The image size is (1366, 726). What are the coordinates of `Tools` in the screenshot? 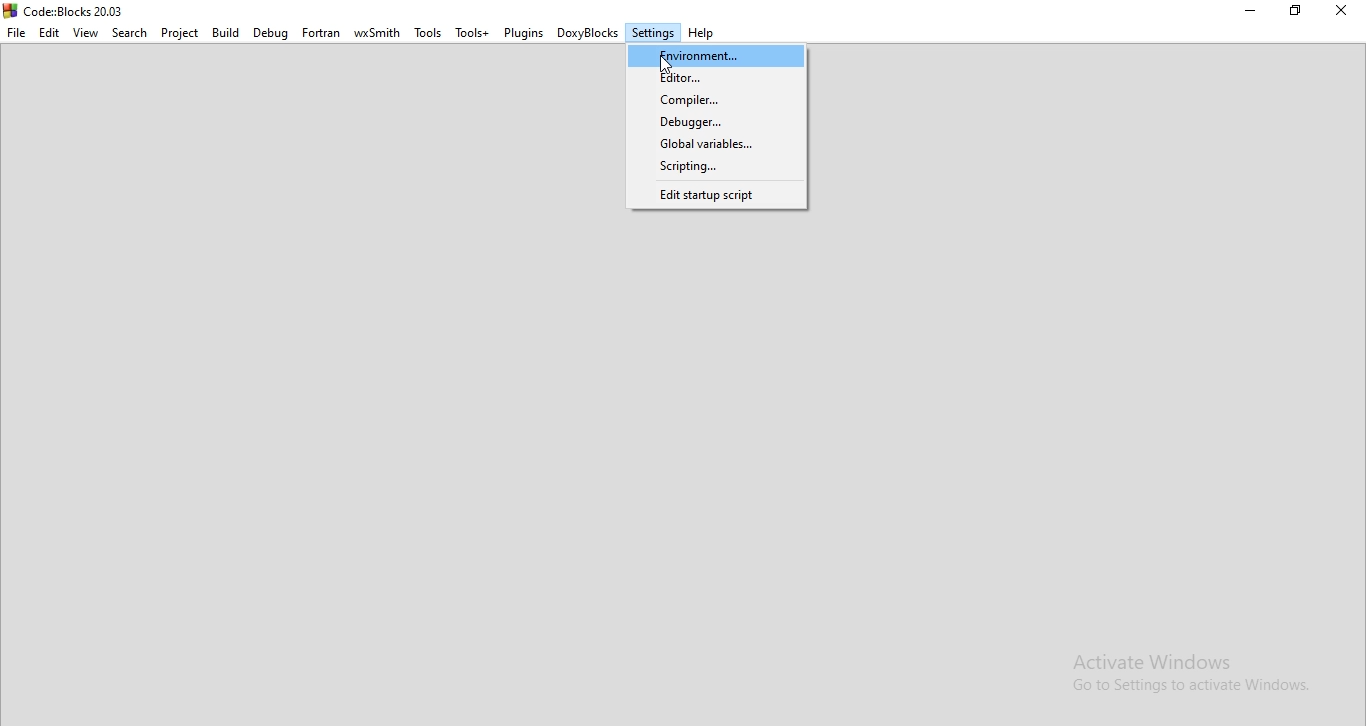 It's located at (430, 36).